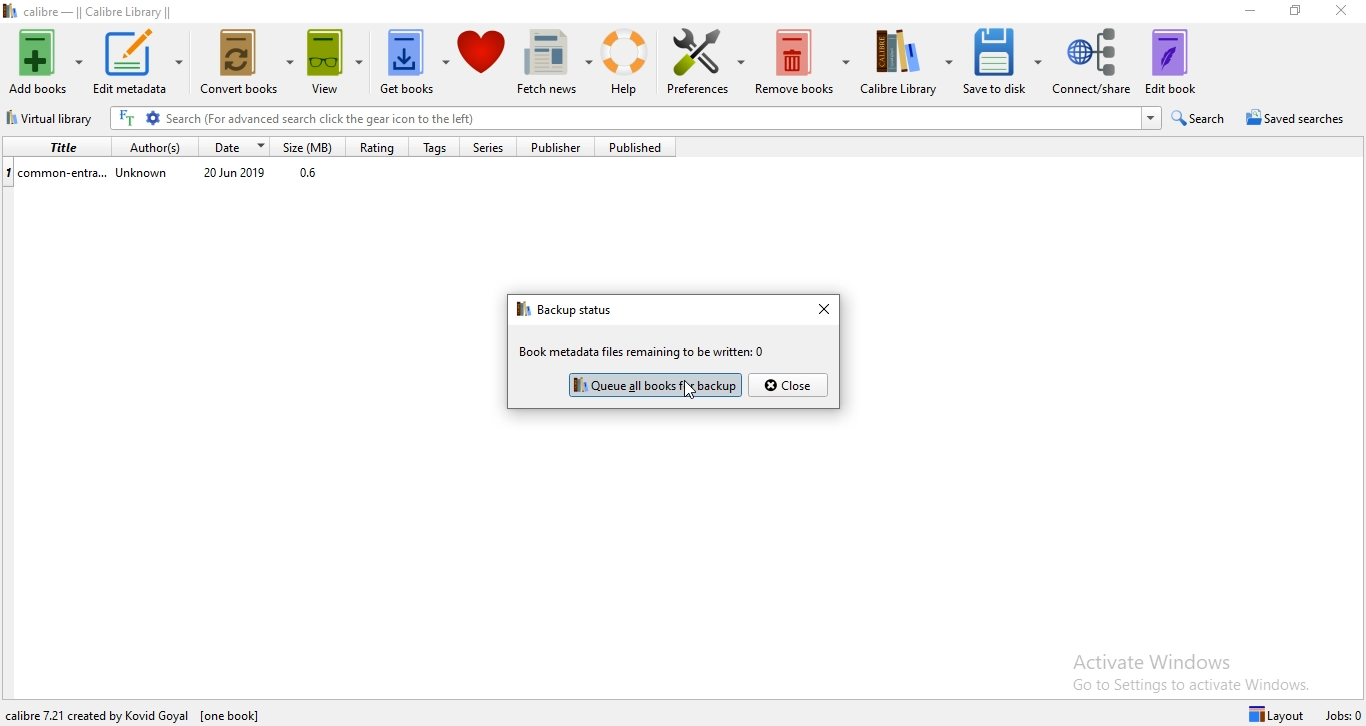 This screenshot has width=1366, height=726. What do you see at coordinates (55, 146) in the screenshot?
I see `Title` at bounding box center [55, 146].